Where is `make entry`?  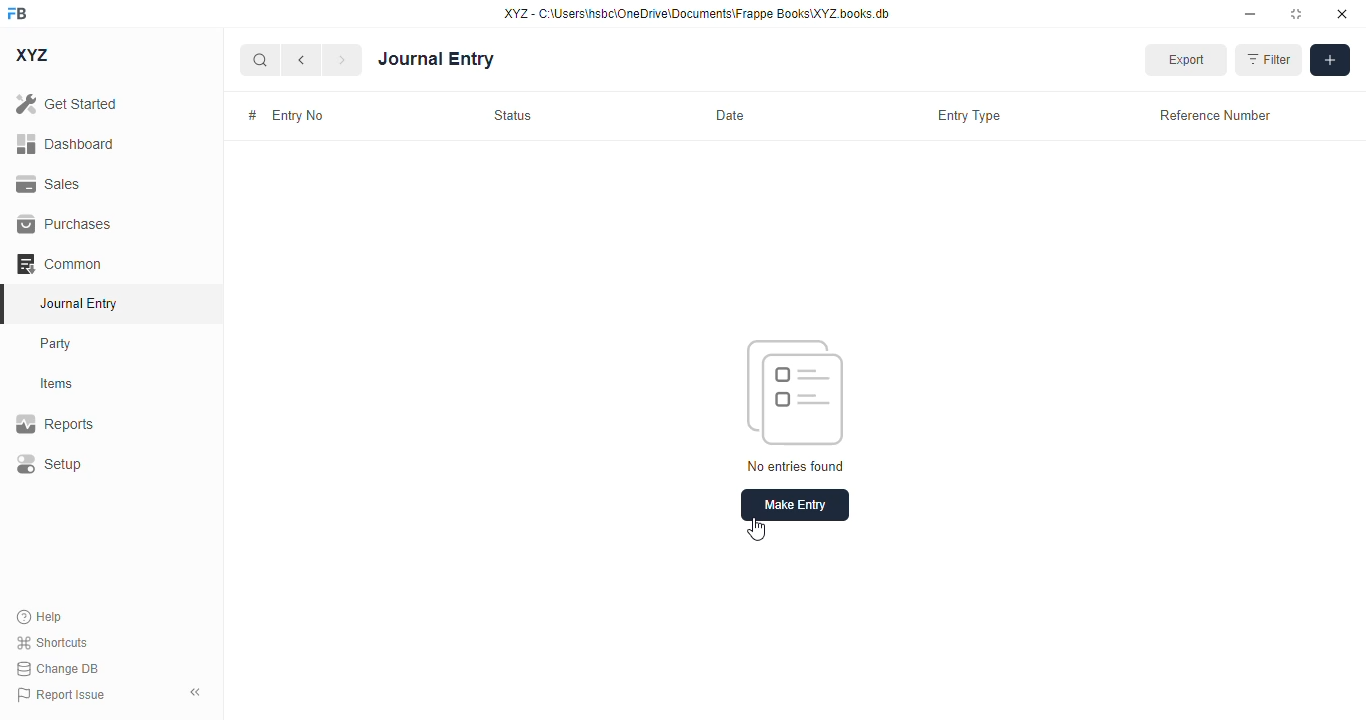
make entry is located at coordinates (795, 505).